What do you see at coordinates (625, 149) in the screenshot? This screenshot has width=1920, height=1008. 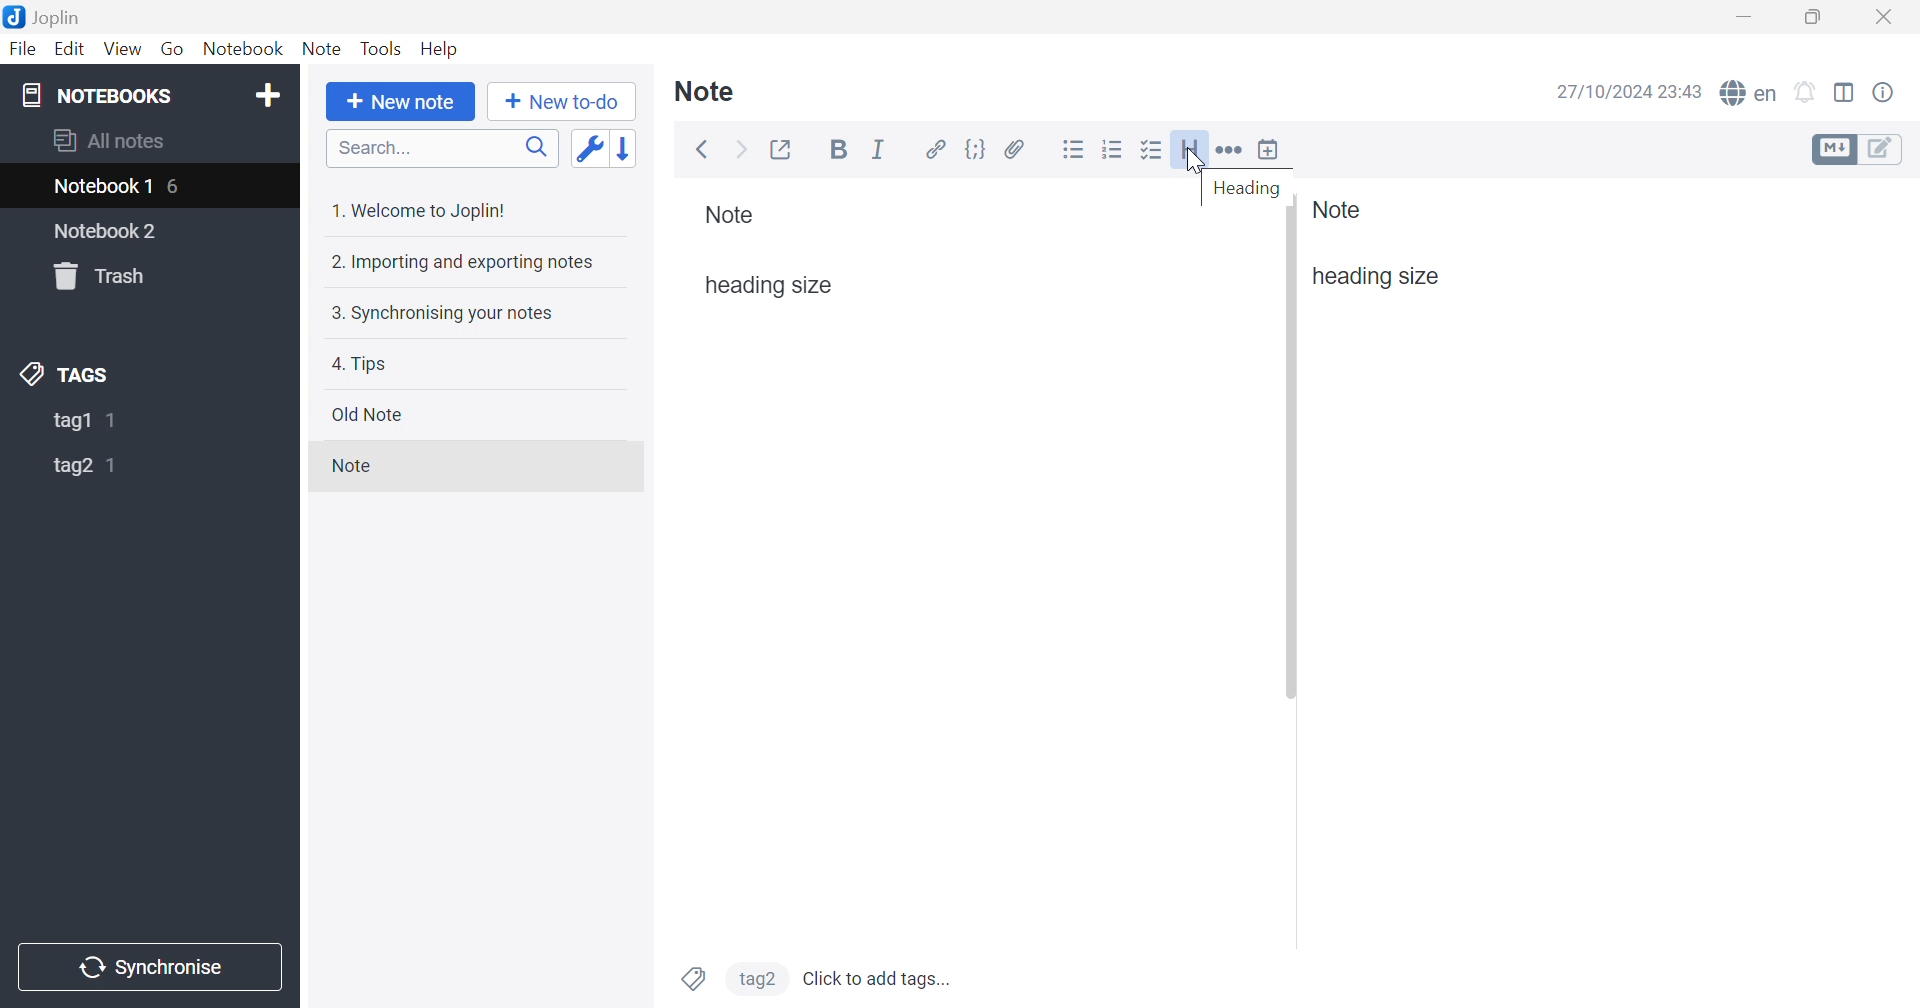 I see `Reverse sort order` at bounding box center [625, 149].